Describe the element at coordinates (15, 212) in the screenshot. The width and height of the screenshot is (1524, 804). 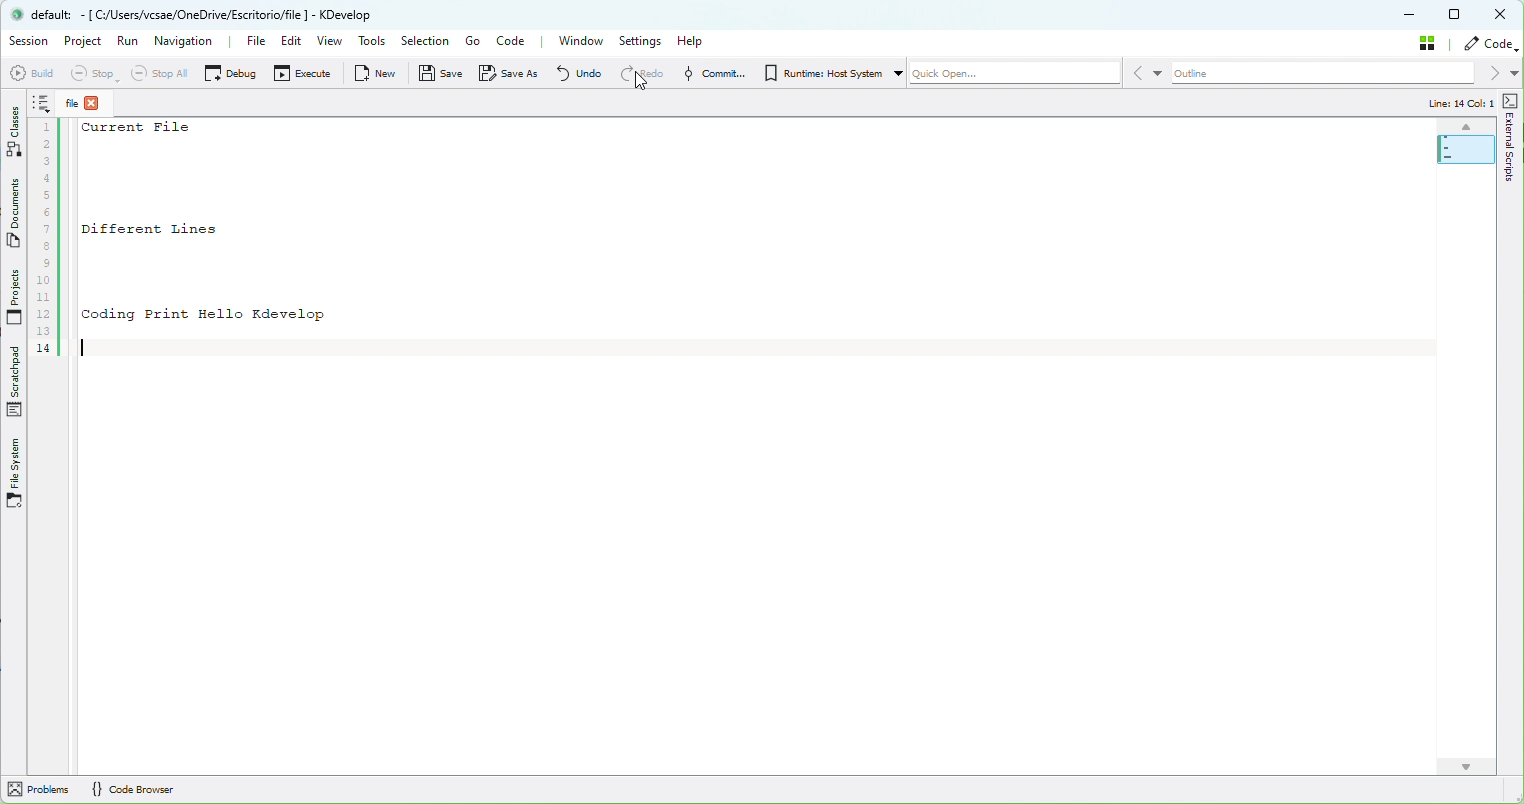
I see `Documents` at that location.